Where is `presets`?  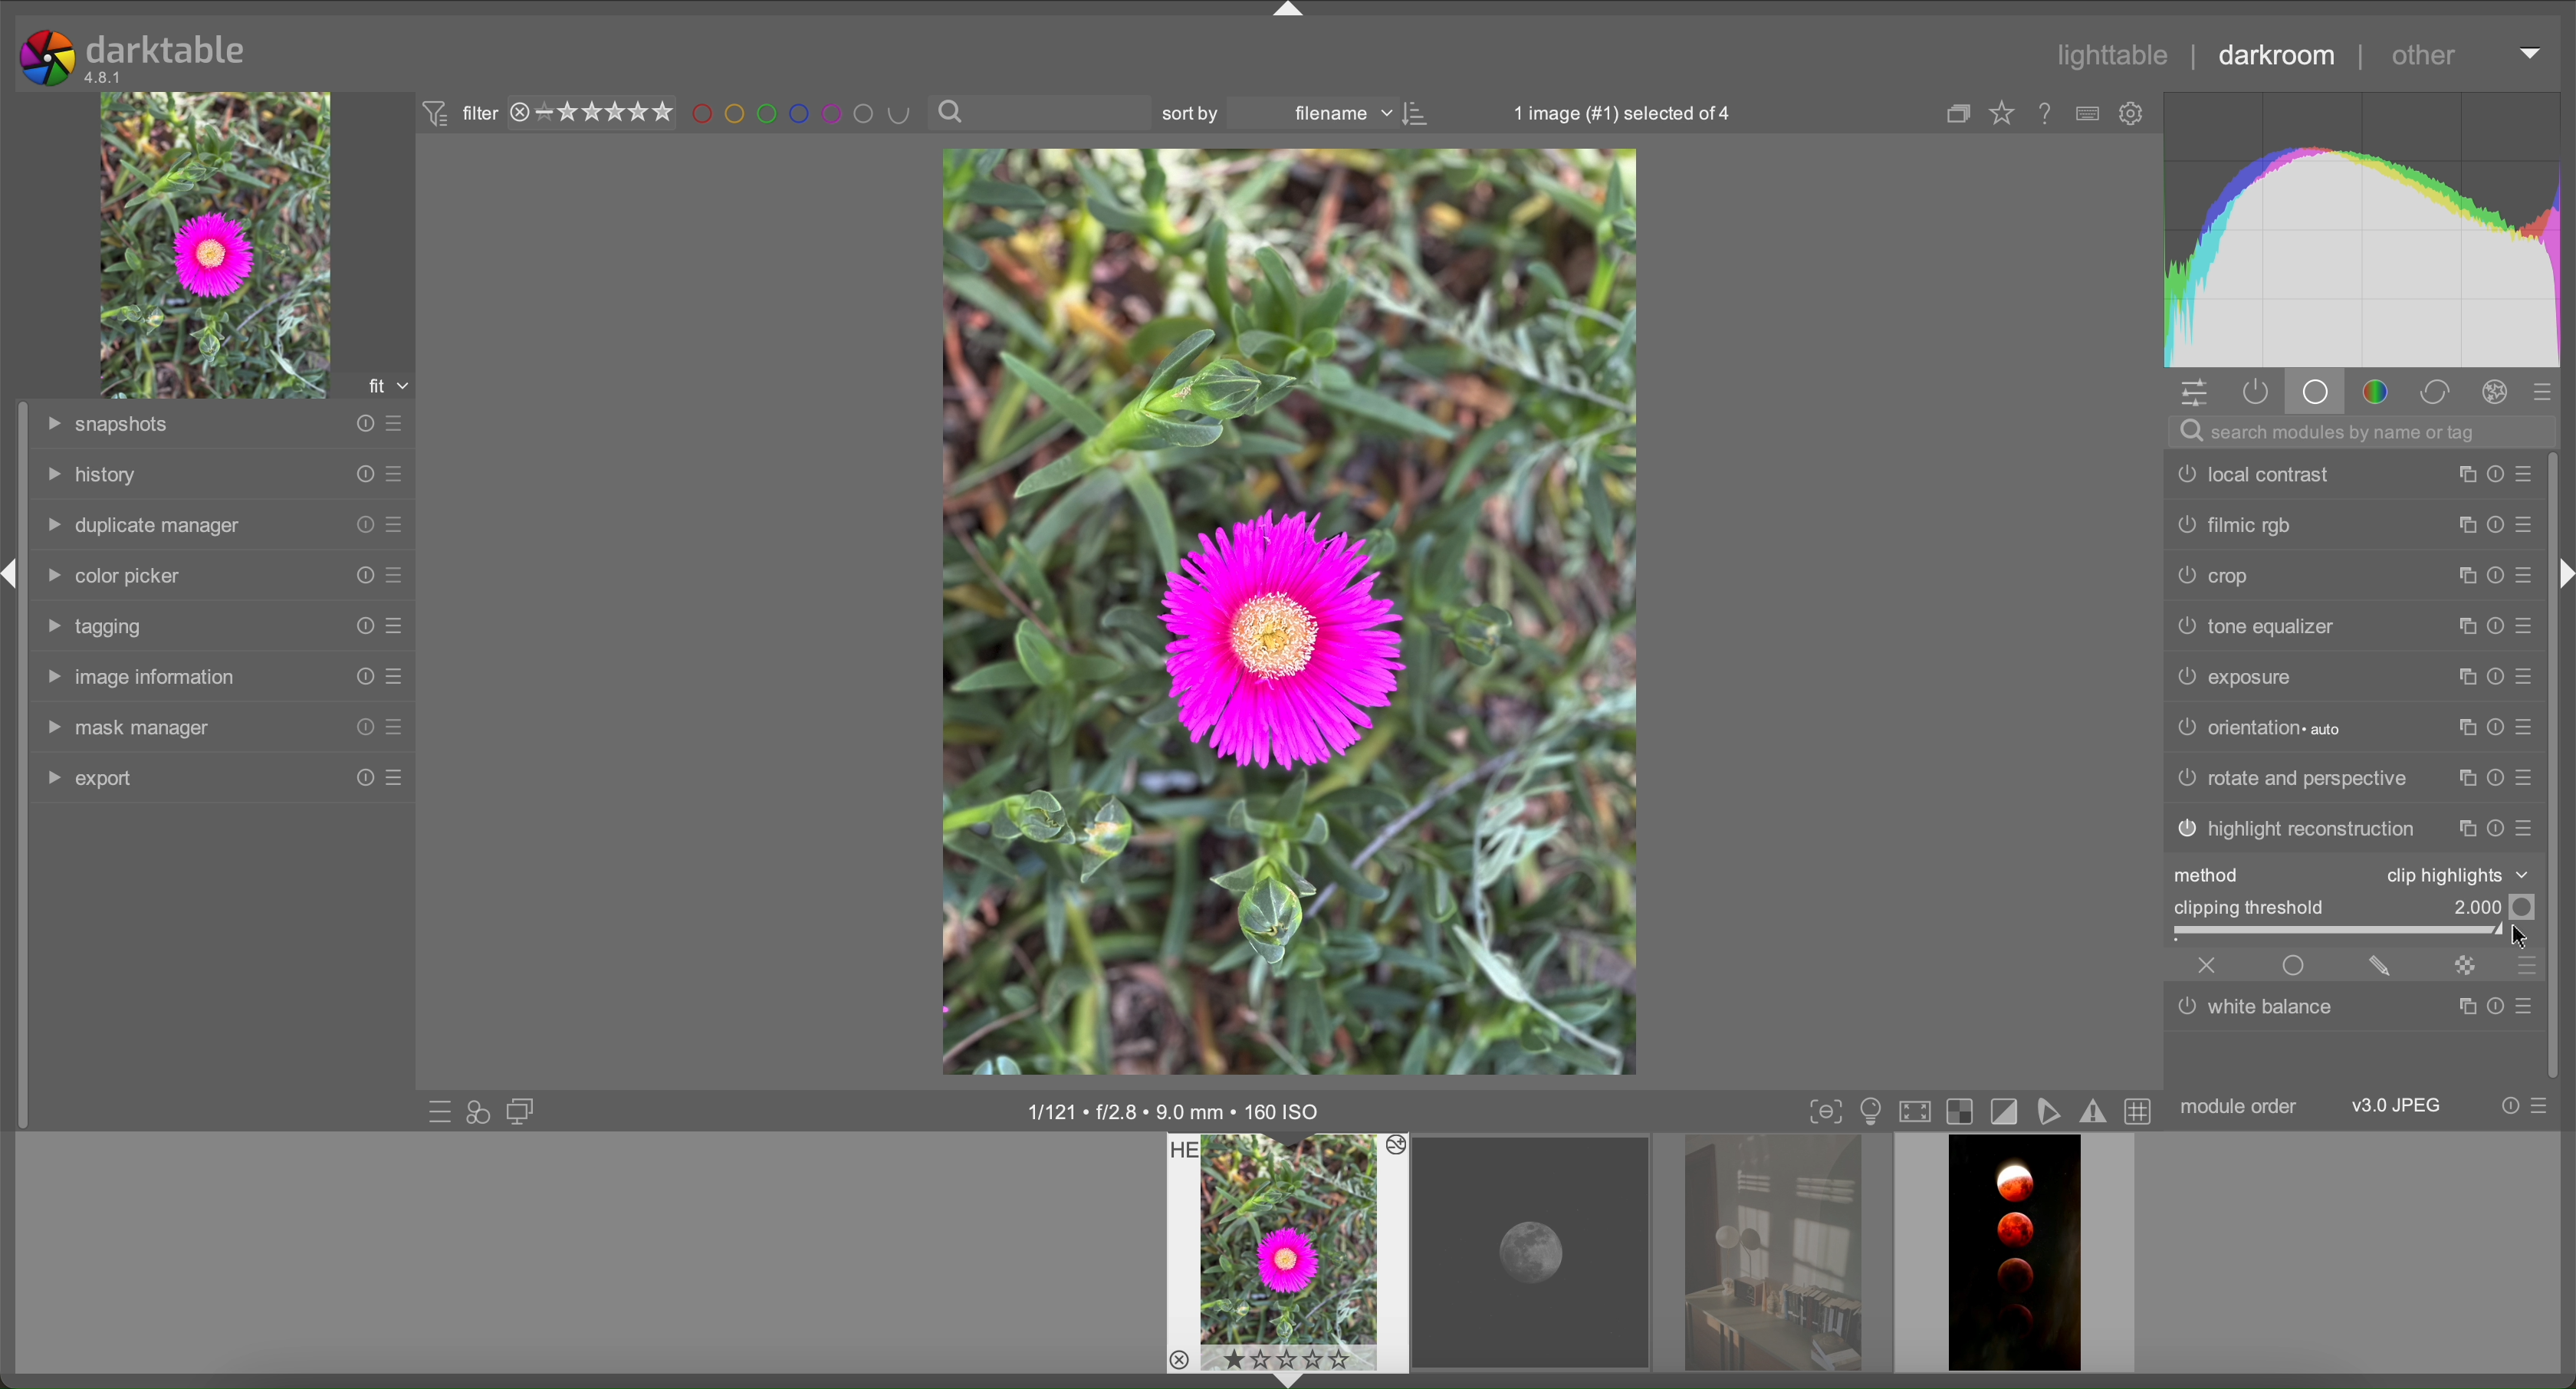 presets is located at coordinates (2527, 573).